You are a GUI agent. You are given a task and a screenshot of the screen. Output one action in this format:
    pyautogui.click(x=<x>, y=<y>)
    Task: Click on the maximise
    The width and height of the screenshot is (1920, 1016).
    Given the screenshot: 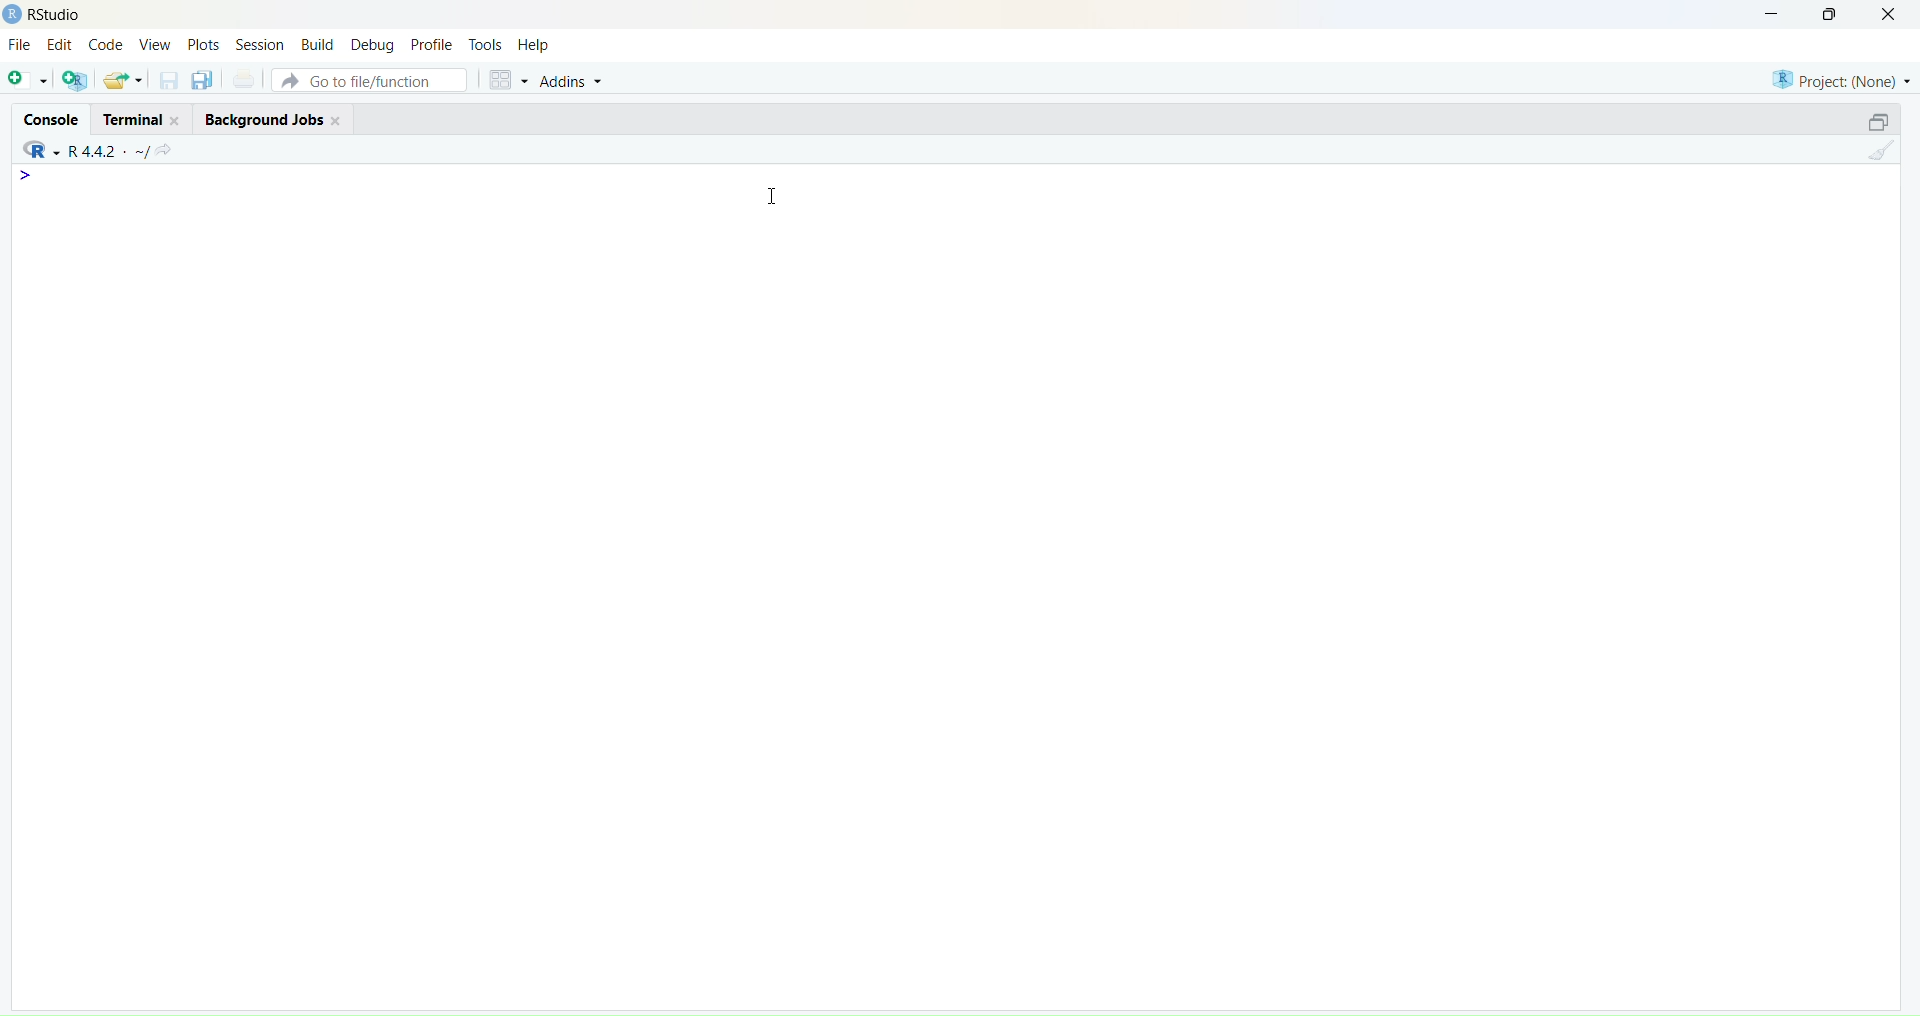 What is the action you would take?
    pyautogui.click(x=1868, y=120)
    